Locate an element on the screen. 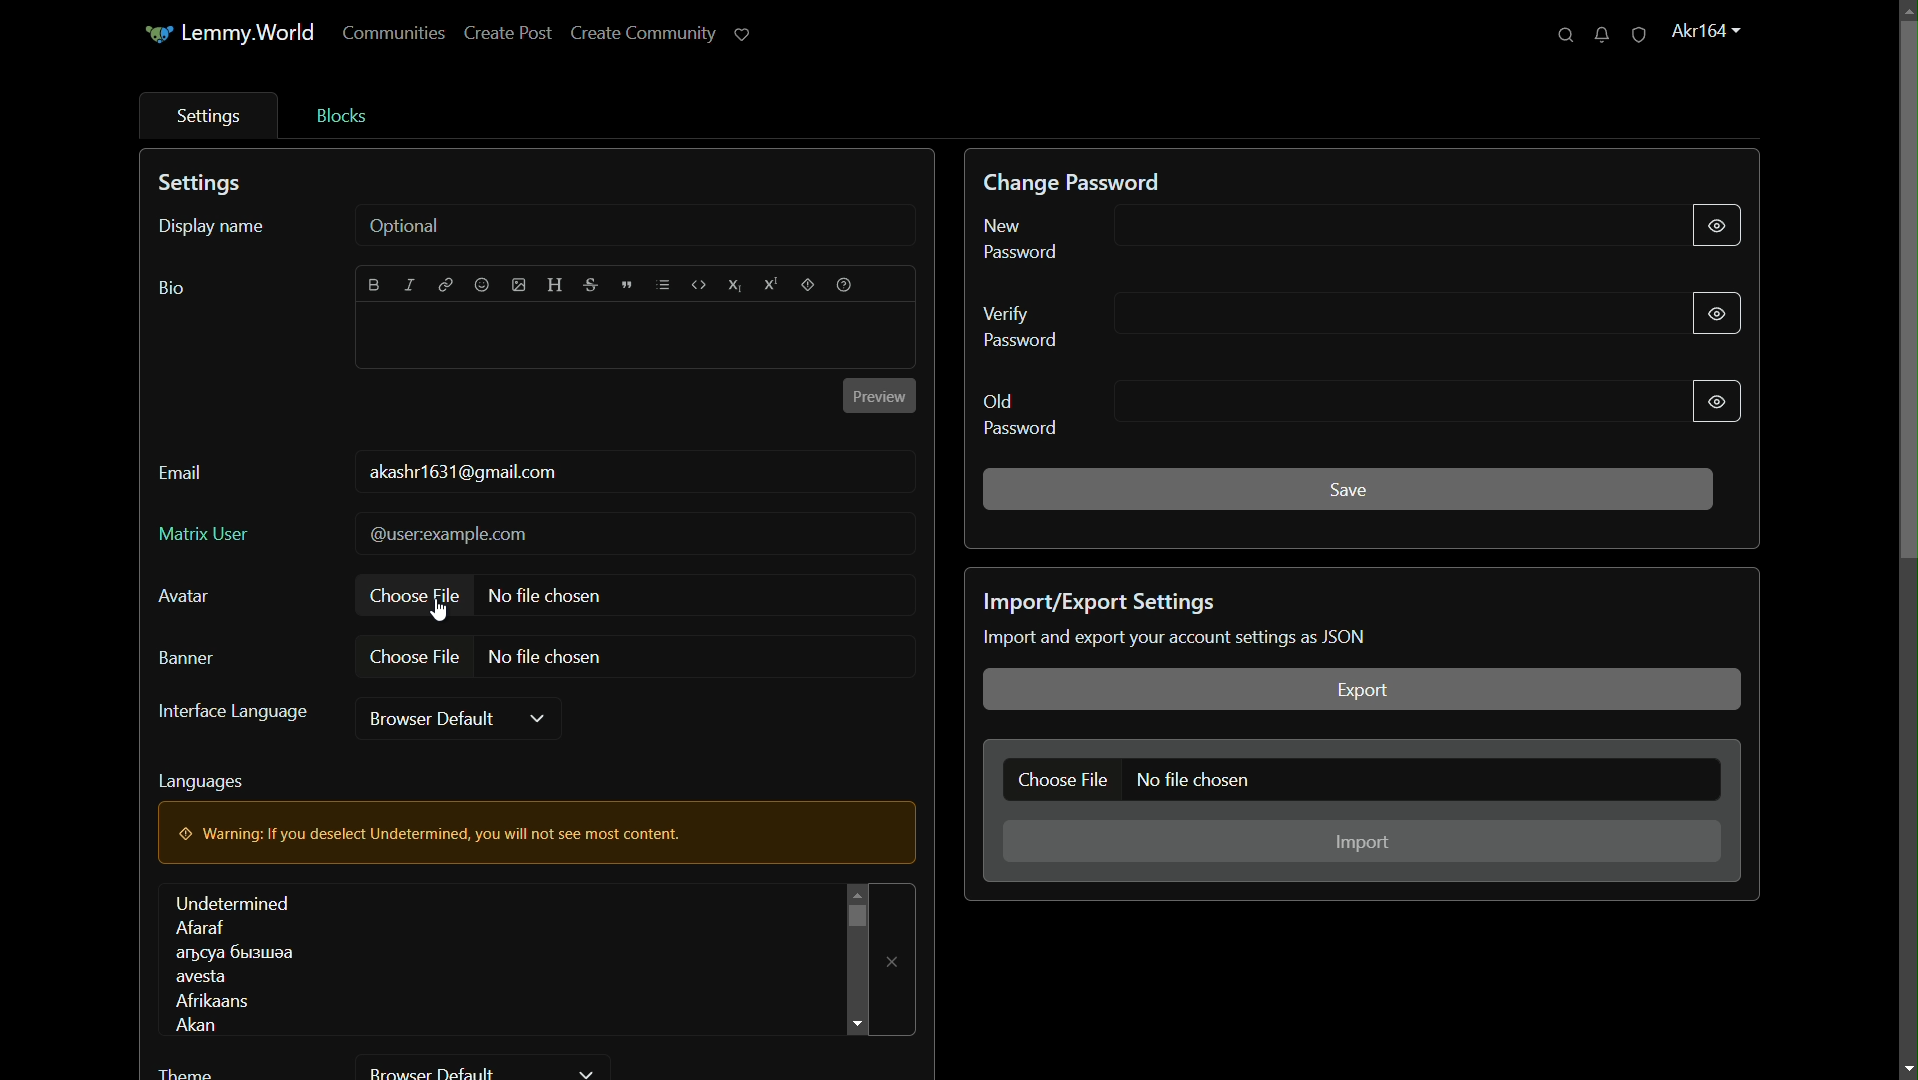 The image size is (1918, 1080). search is located at coordinates (1564, 36).